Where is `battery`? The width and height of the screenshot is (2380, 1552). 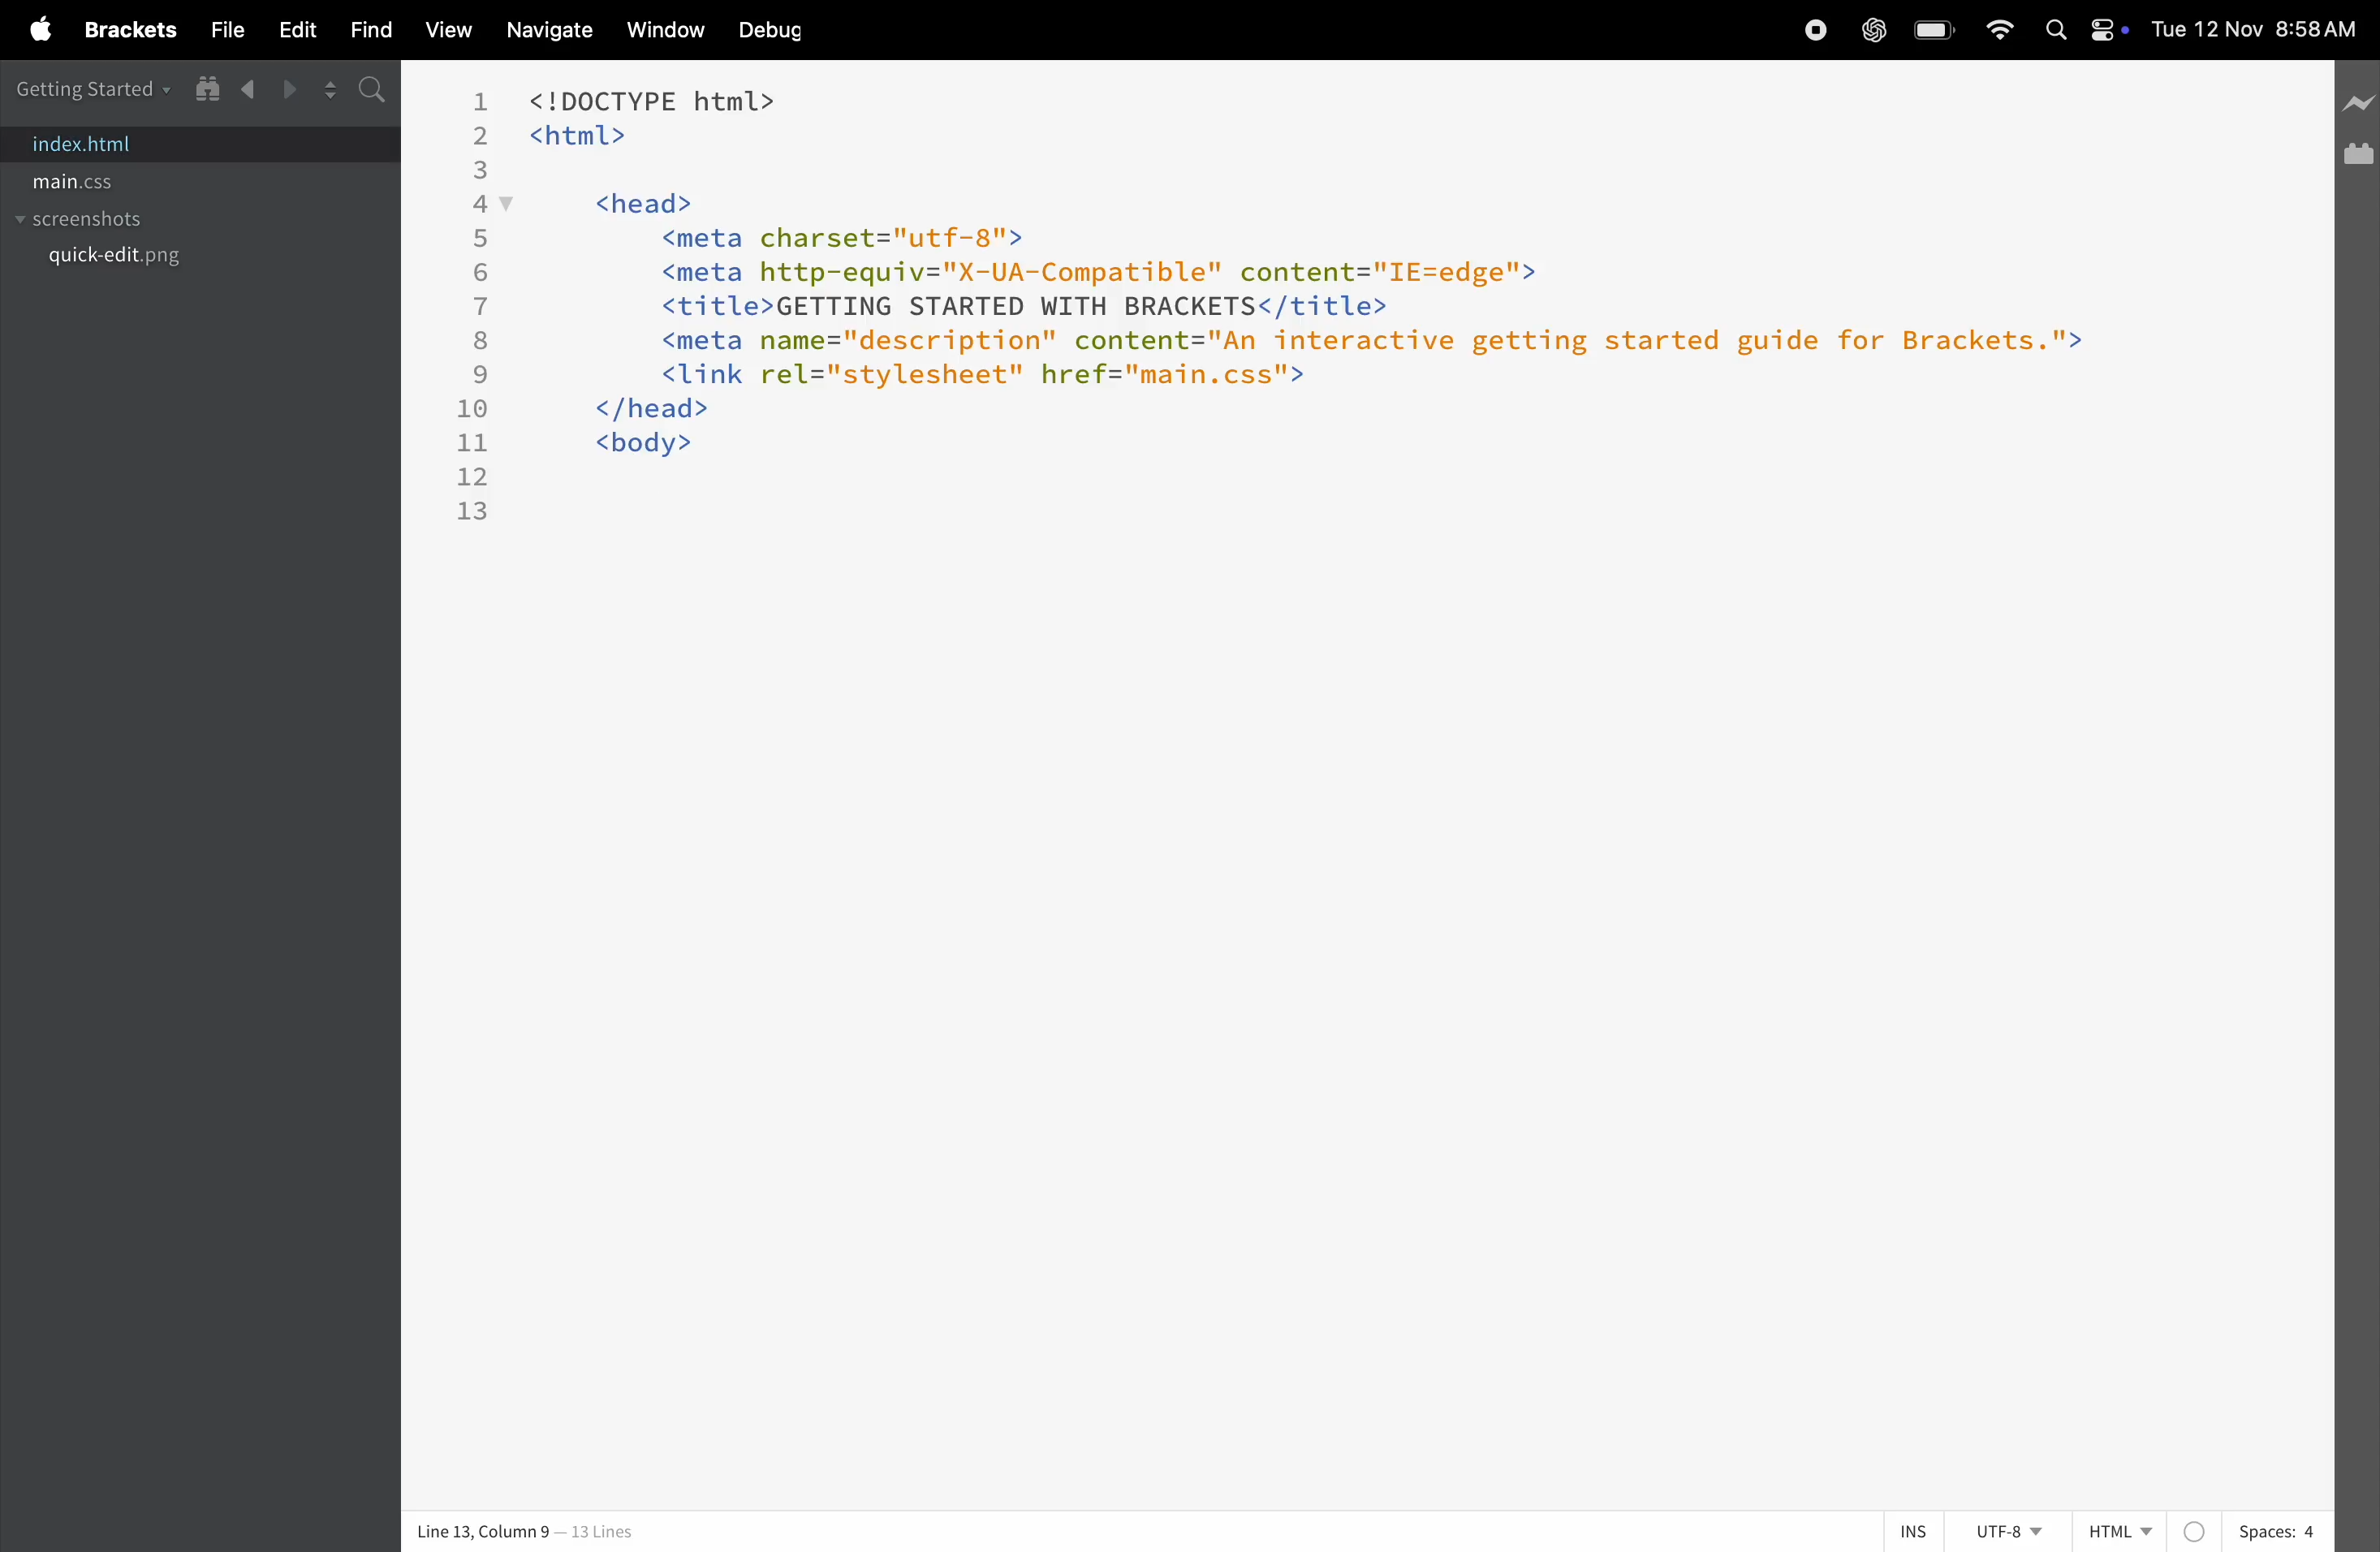
battery is located at coordinates (1930, 31).